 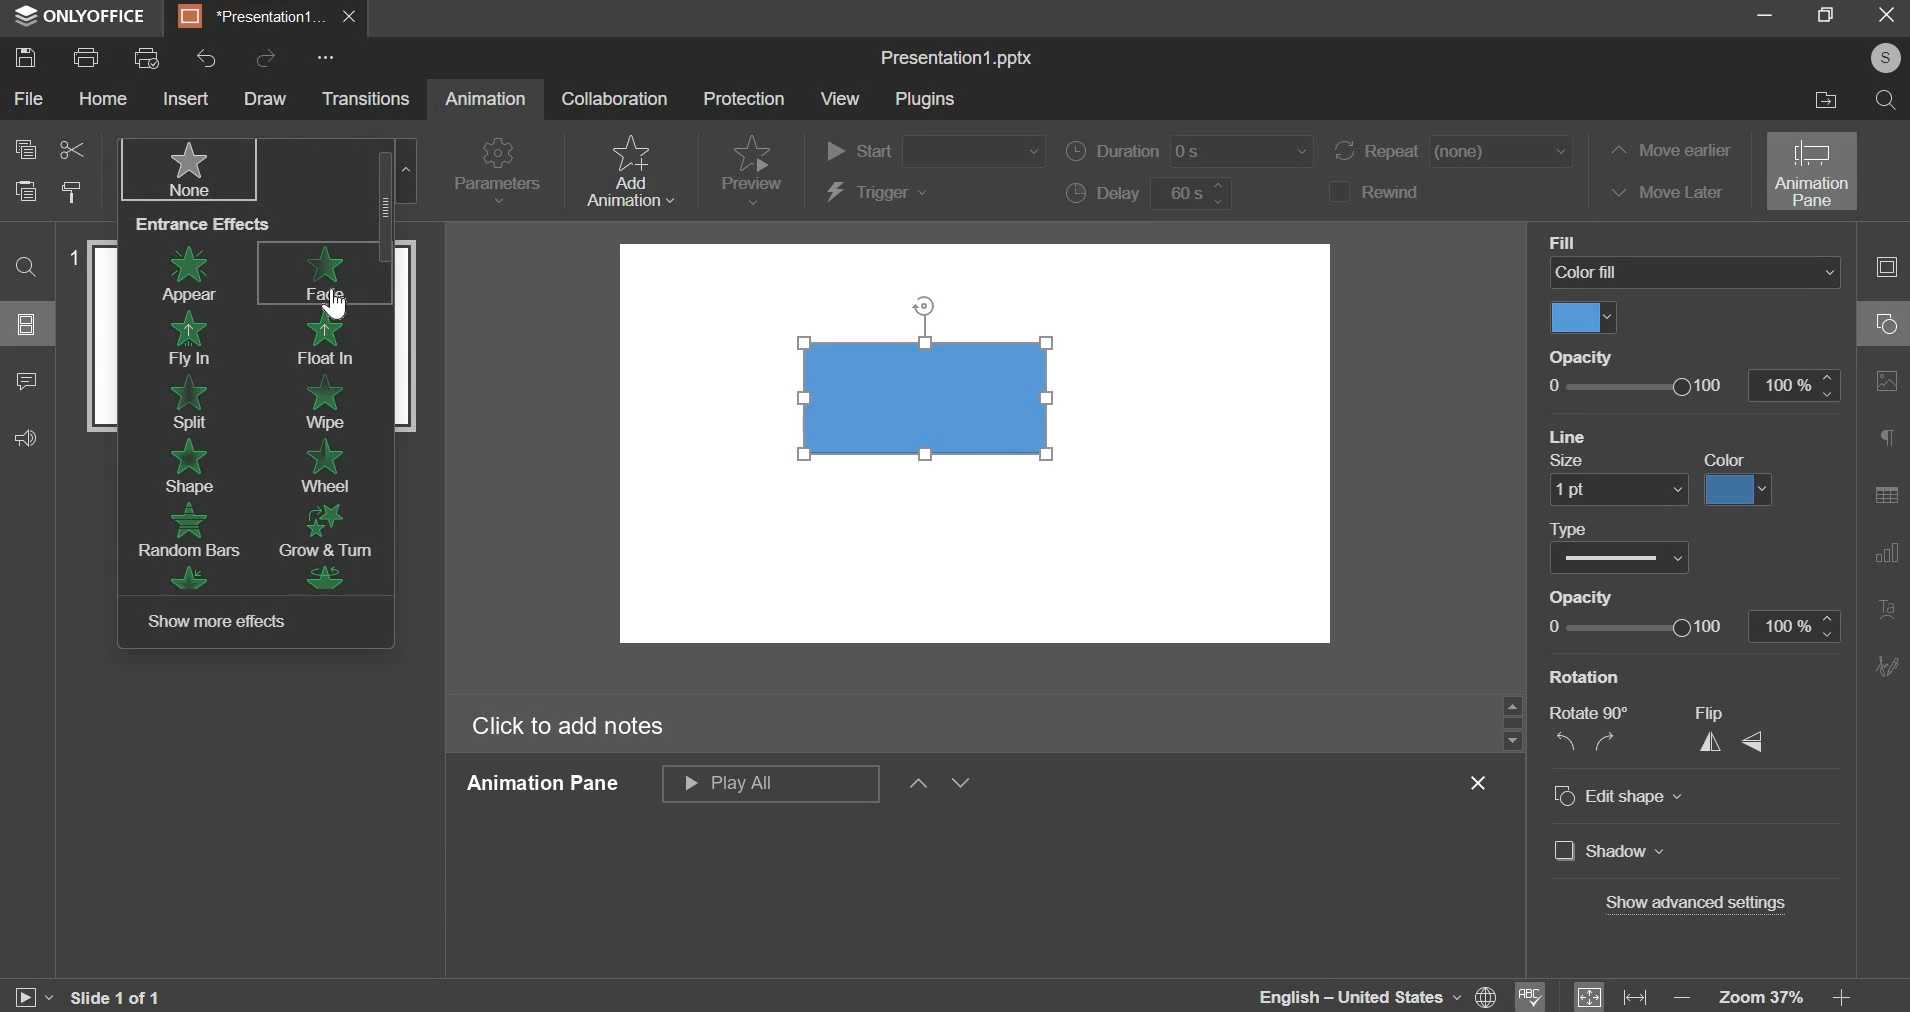 What do you see at coordinates (28, 98) in the screenshot?
I see `file` at bounding box center [28, 98].